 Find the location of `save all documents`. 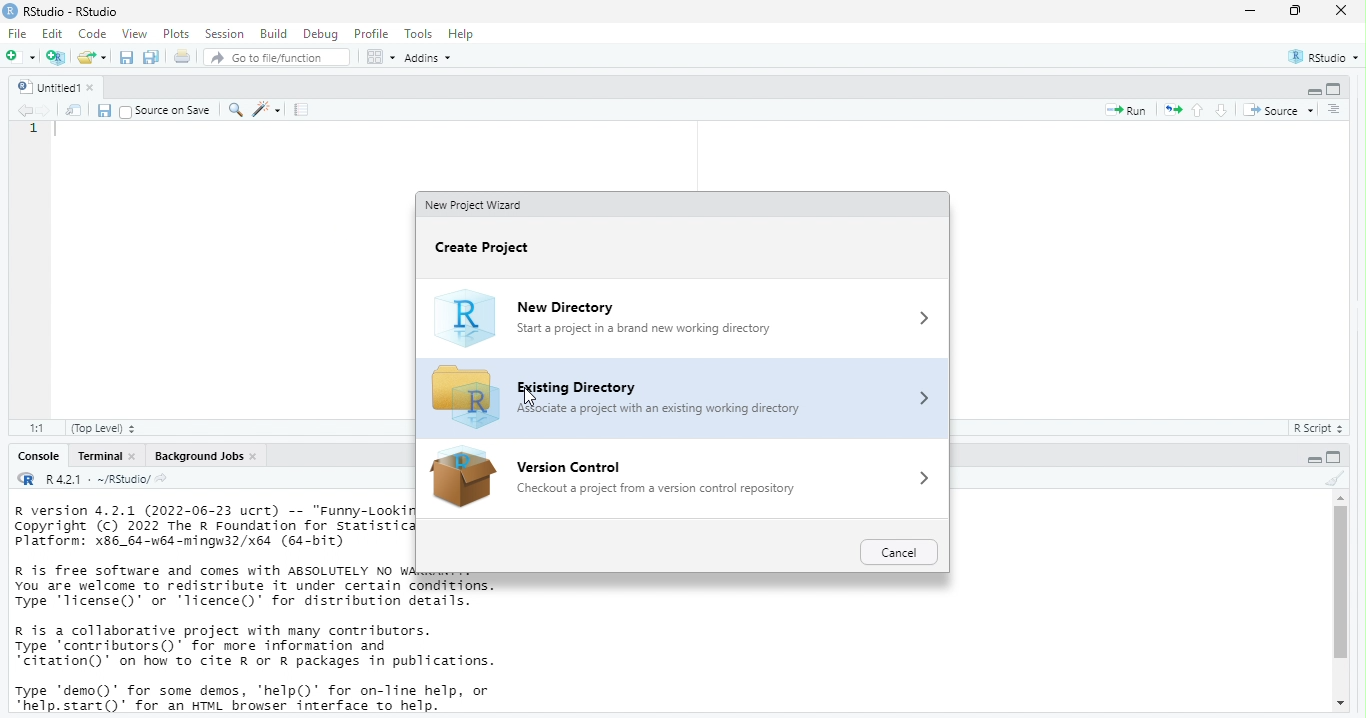

save all documents is located at coordinates (152, 57).